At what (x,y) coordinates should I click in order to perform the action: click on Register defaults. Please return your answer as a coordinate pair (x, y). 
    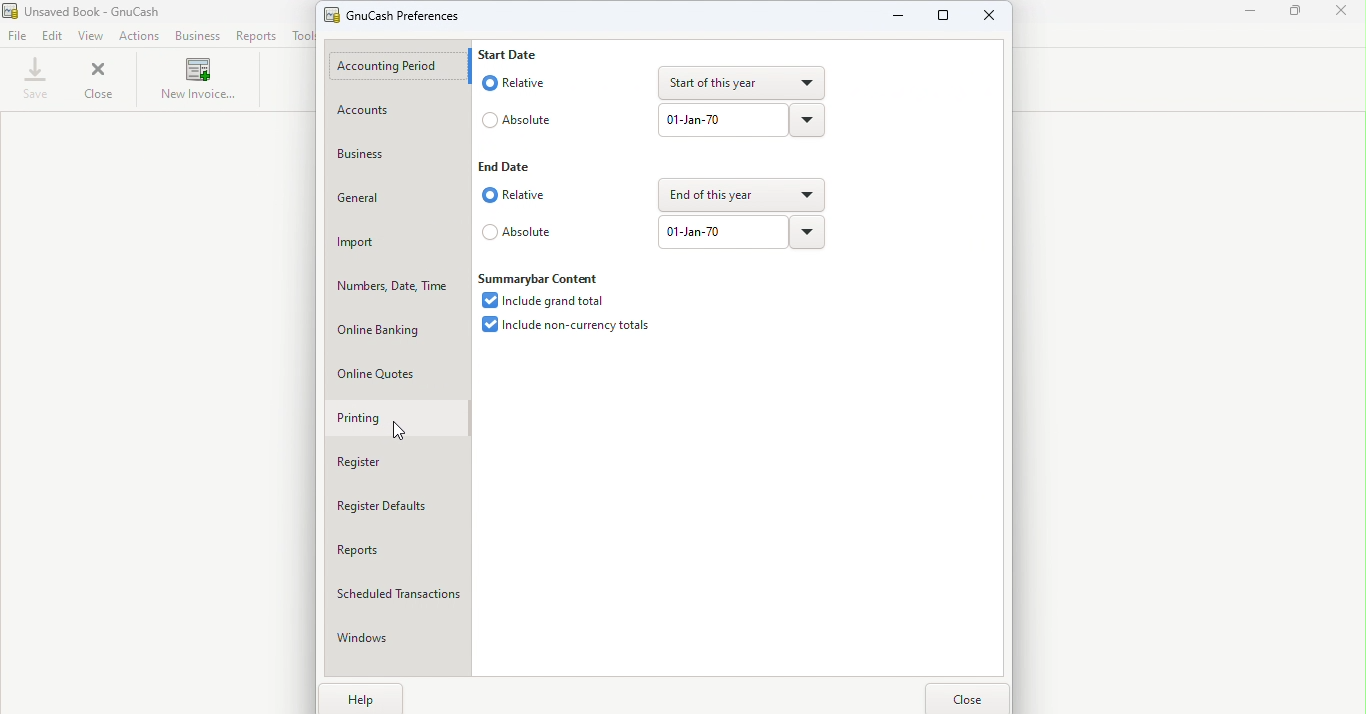
    Looking at the image, I should click on (397, 507).